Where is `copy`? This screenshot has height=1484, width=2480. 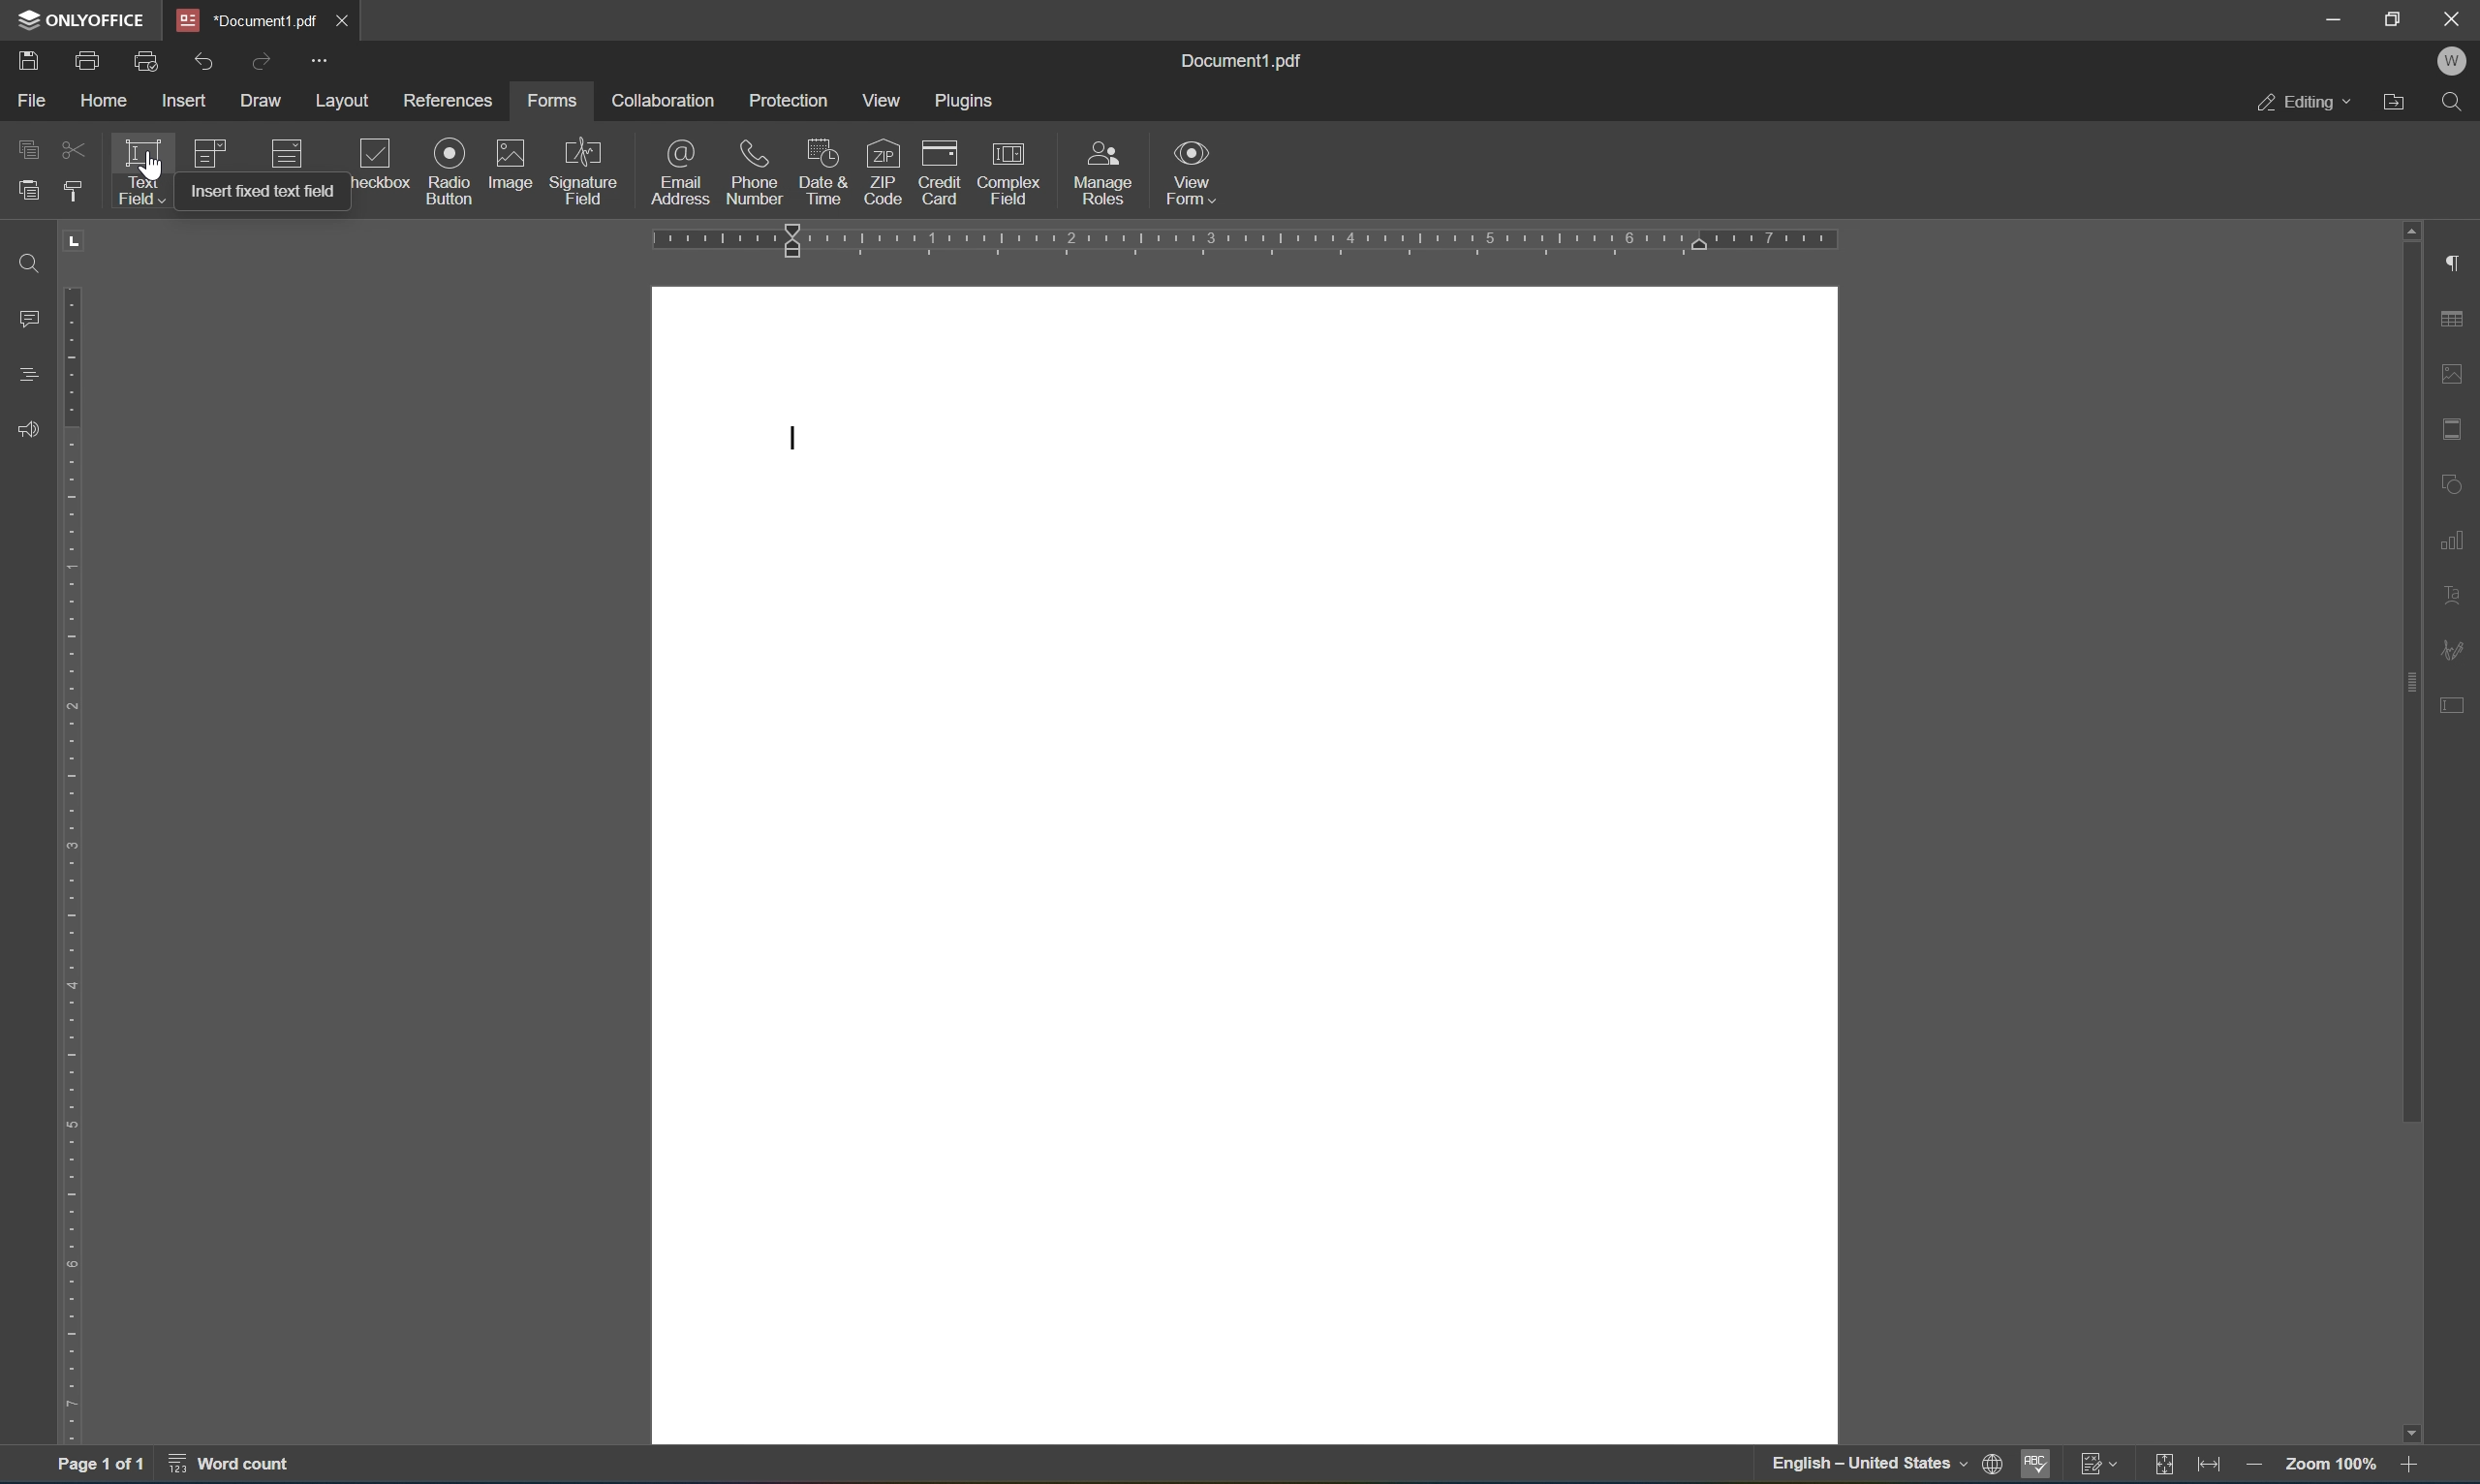 copy is located at coordinates (29, 144).